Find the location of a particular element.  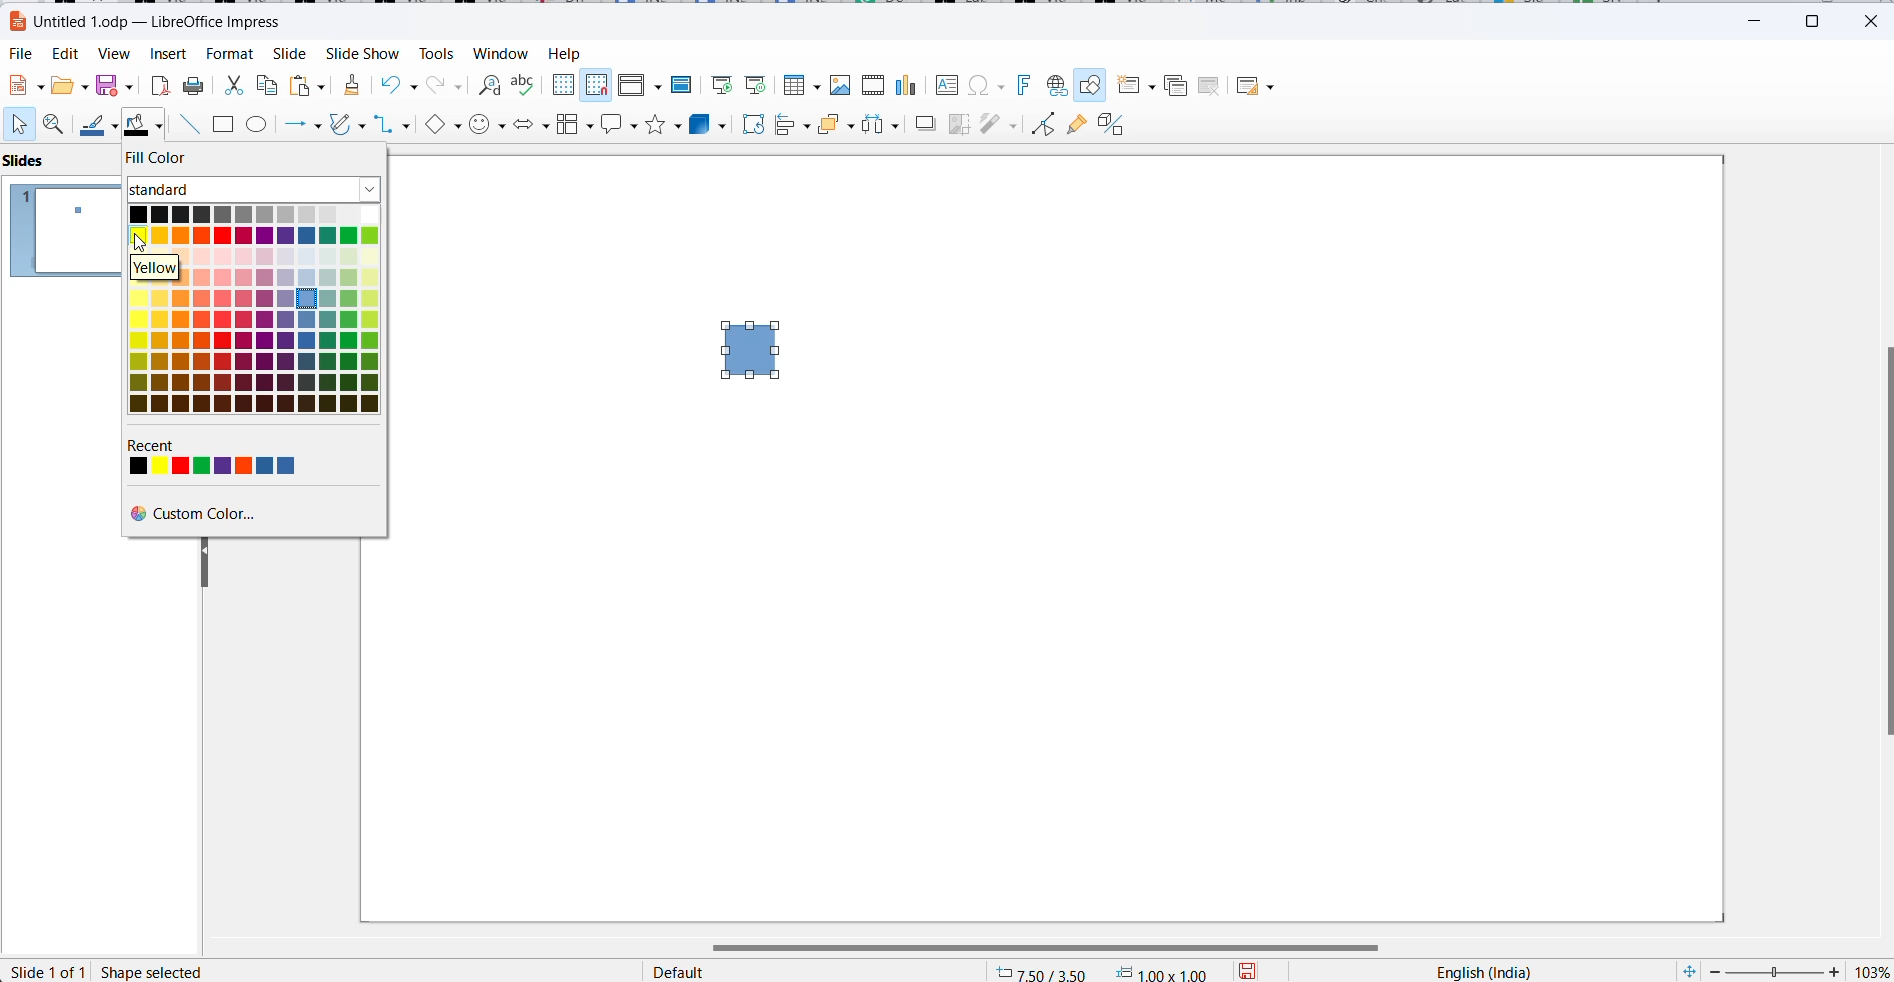

new file is located at coordinates (24, 86).